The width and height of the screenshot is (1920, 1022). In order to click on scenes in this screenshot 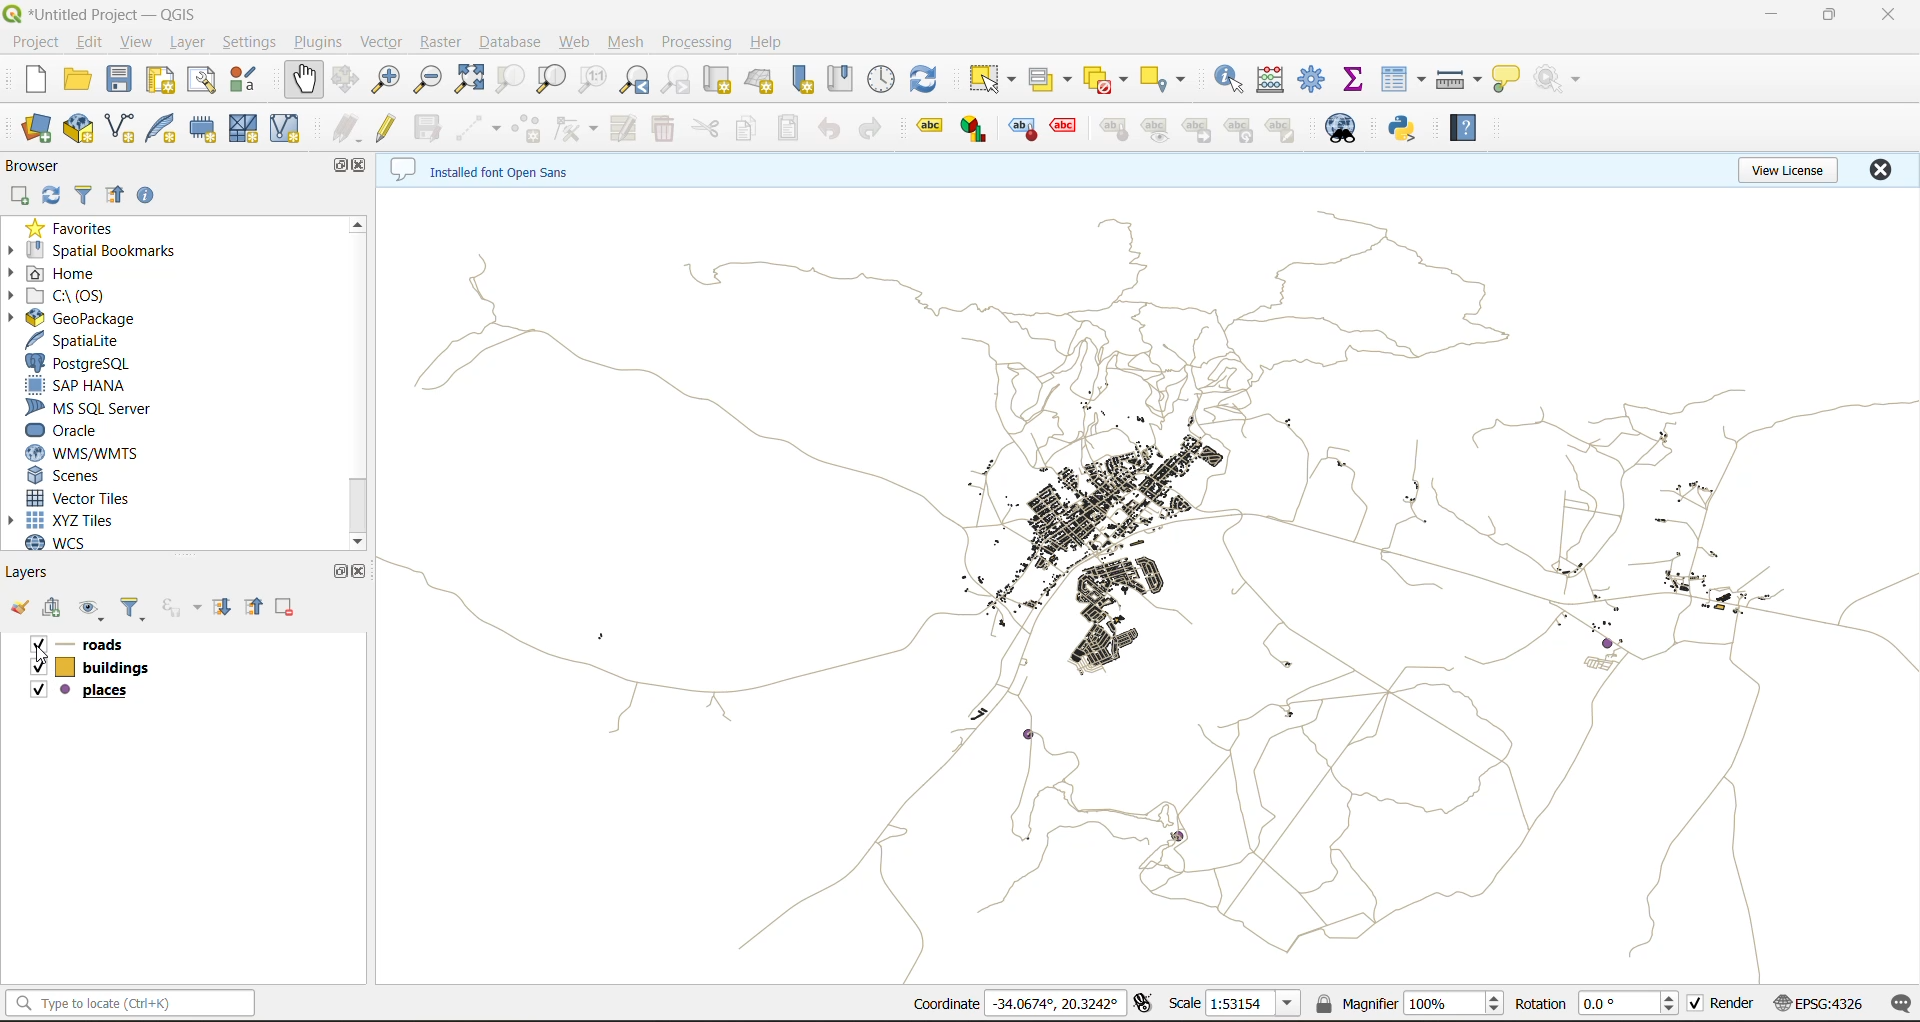, I will do `click(93, 475)`.